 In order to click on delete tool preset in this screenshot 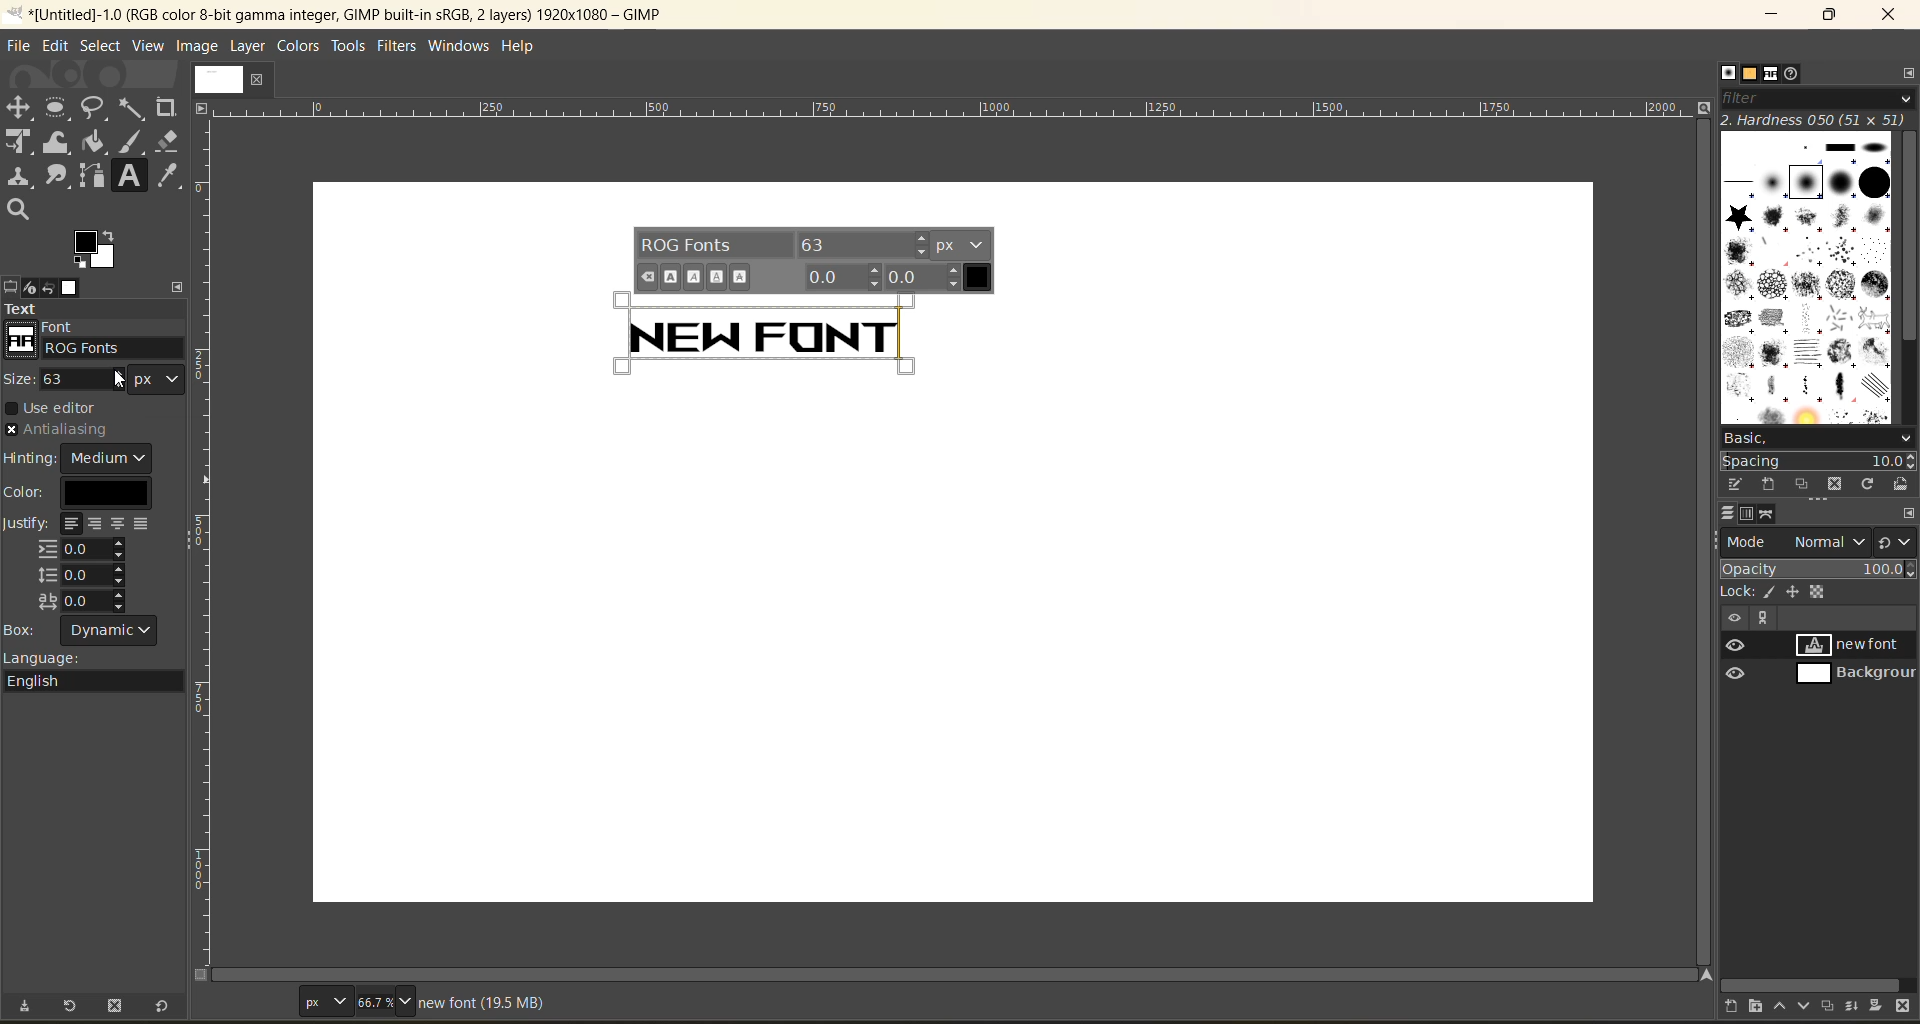, I will do `click(115, 1009)`.